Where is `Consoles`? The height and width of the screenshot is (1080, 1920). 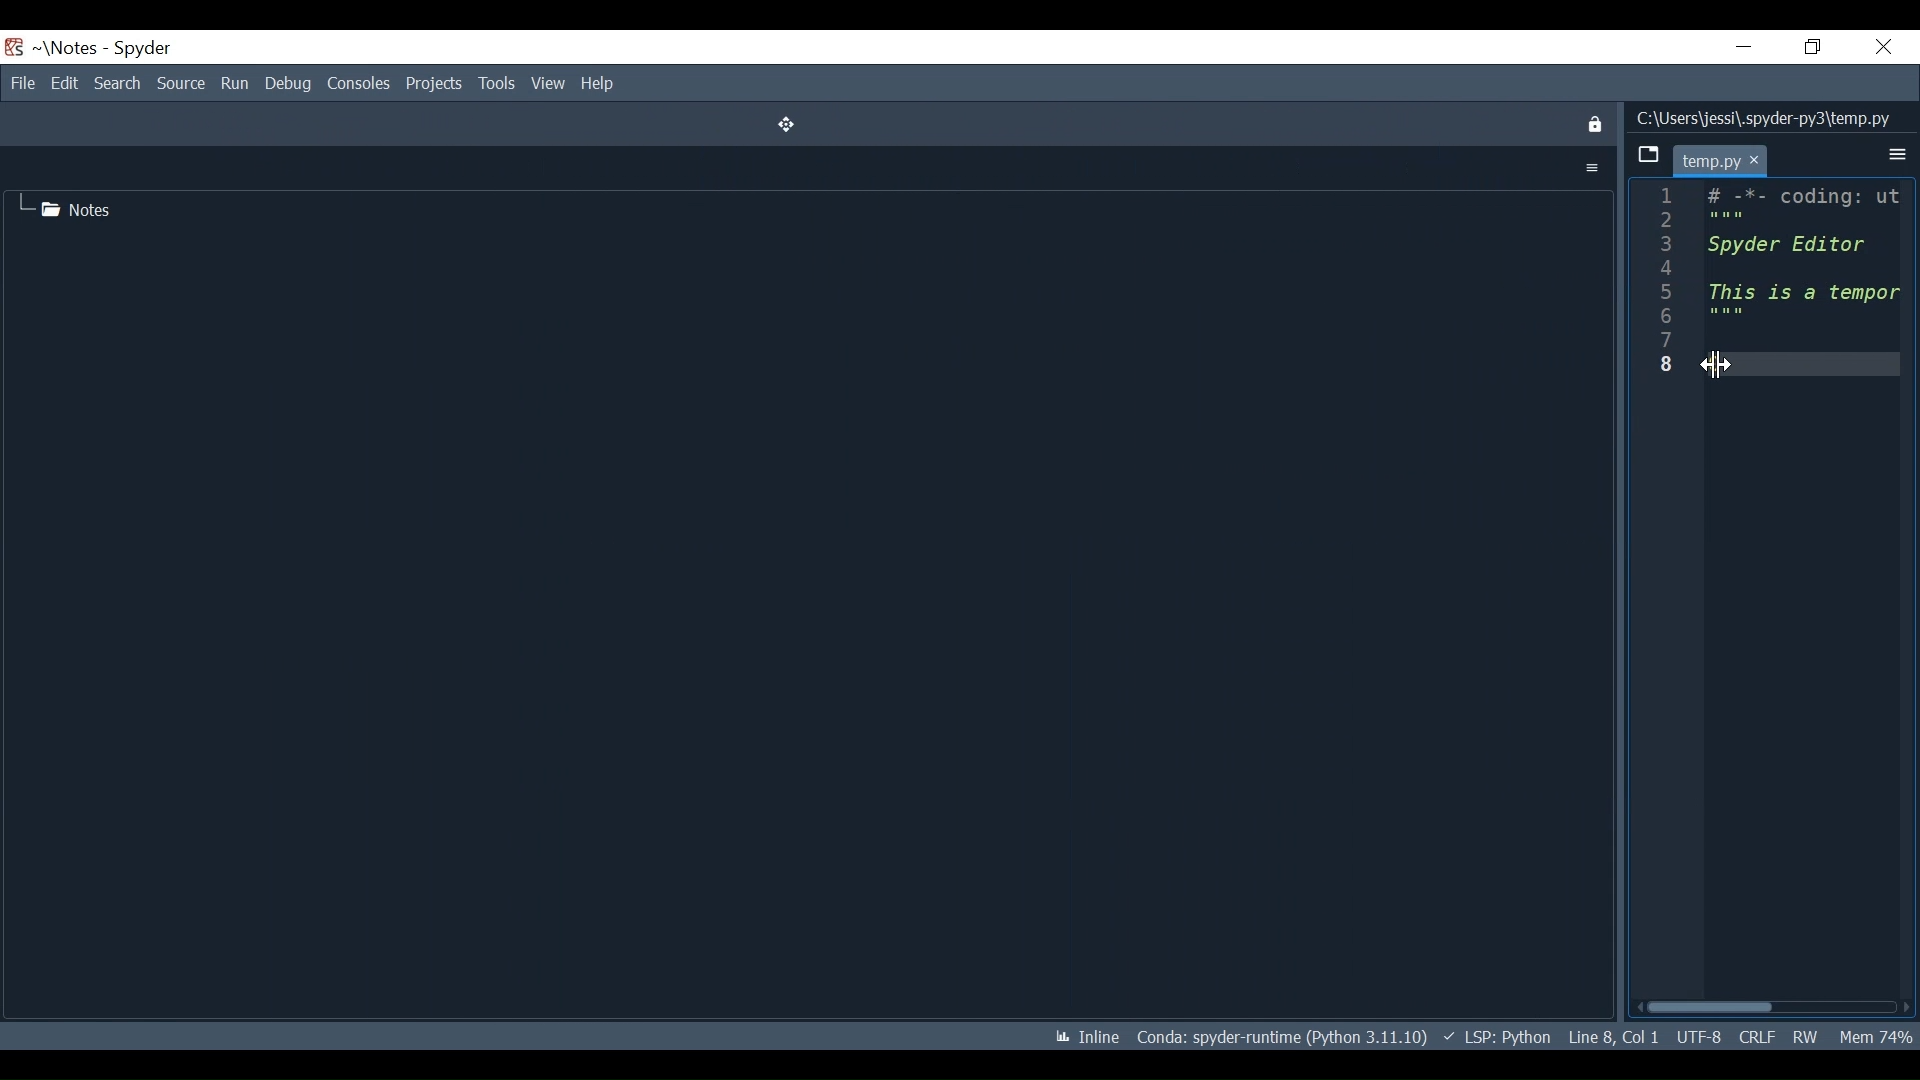
Consoles is located at coordinates (359, 84).